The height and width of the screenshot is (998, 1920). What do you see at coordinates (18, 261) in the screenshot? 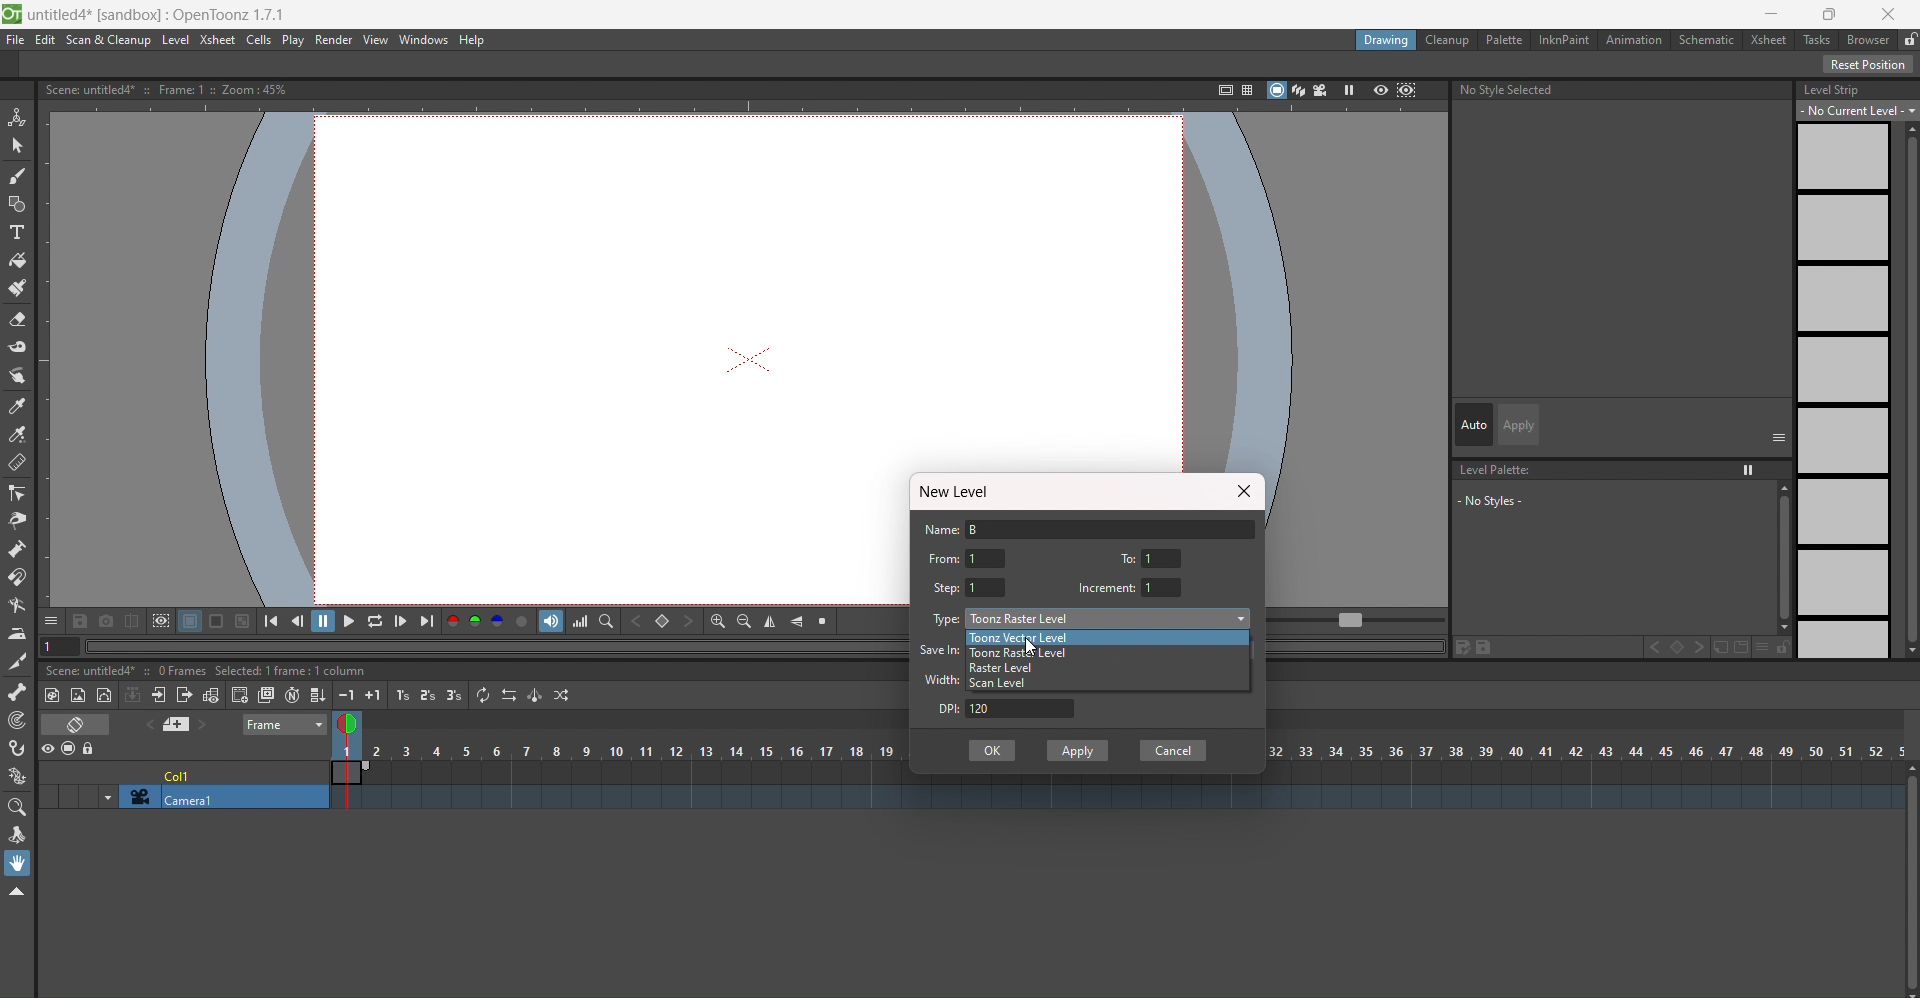
I see `fill tool` at bounding box center [18, 261].